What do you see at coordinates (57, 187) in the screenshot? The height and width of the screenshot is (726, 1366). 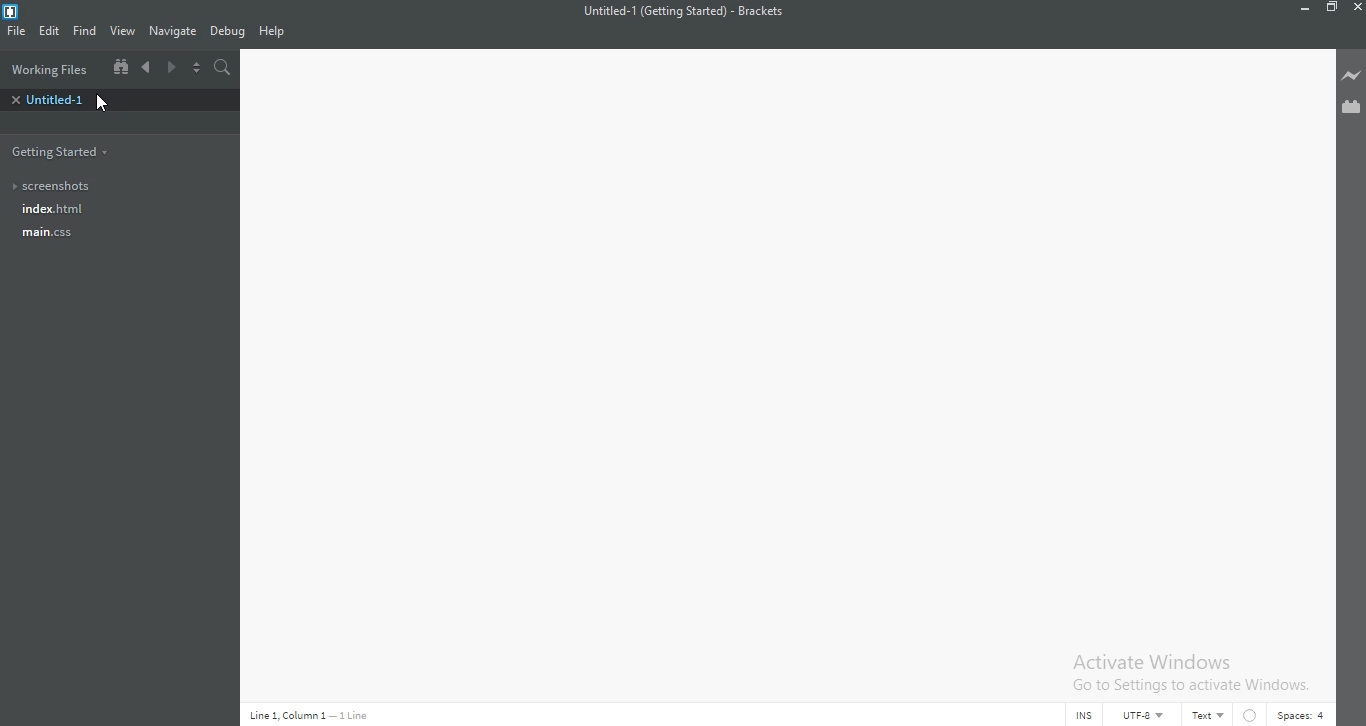 I see `Screenshots` at bounding box center [57, 187].